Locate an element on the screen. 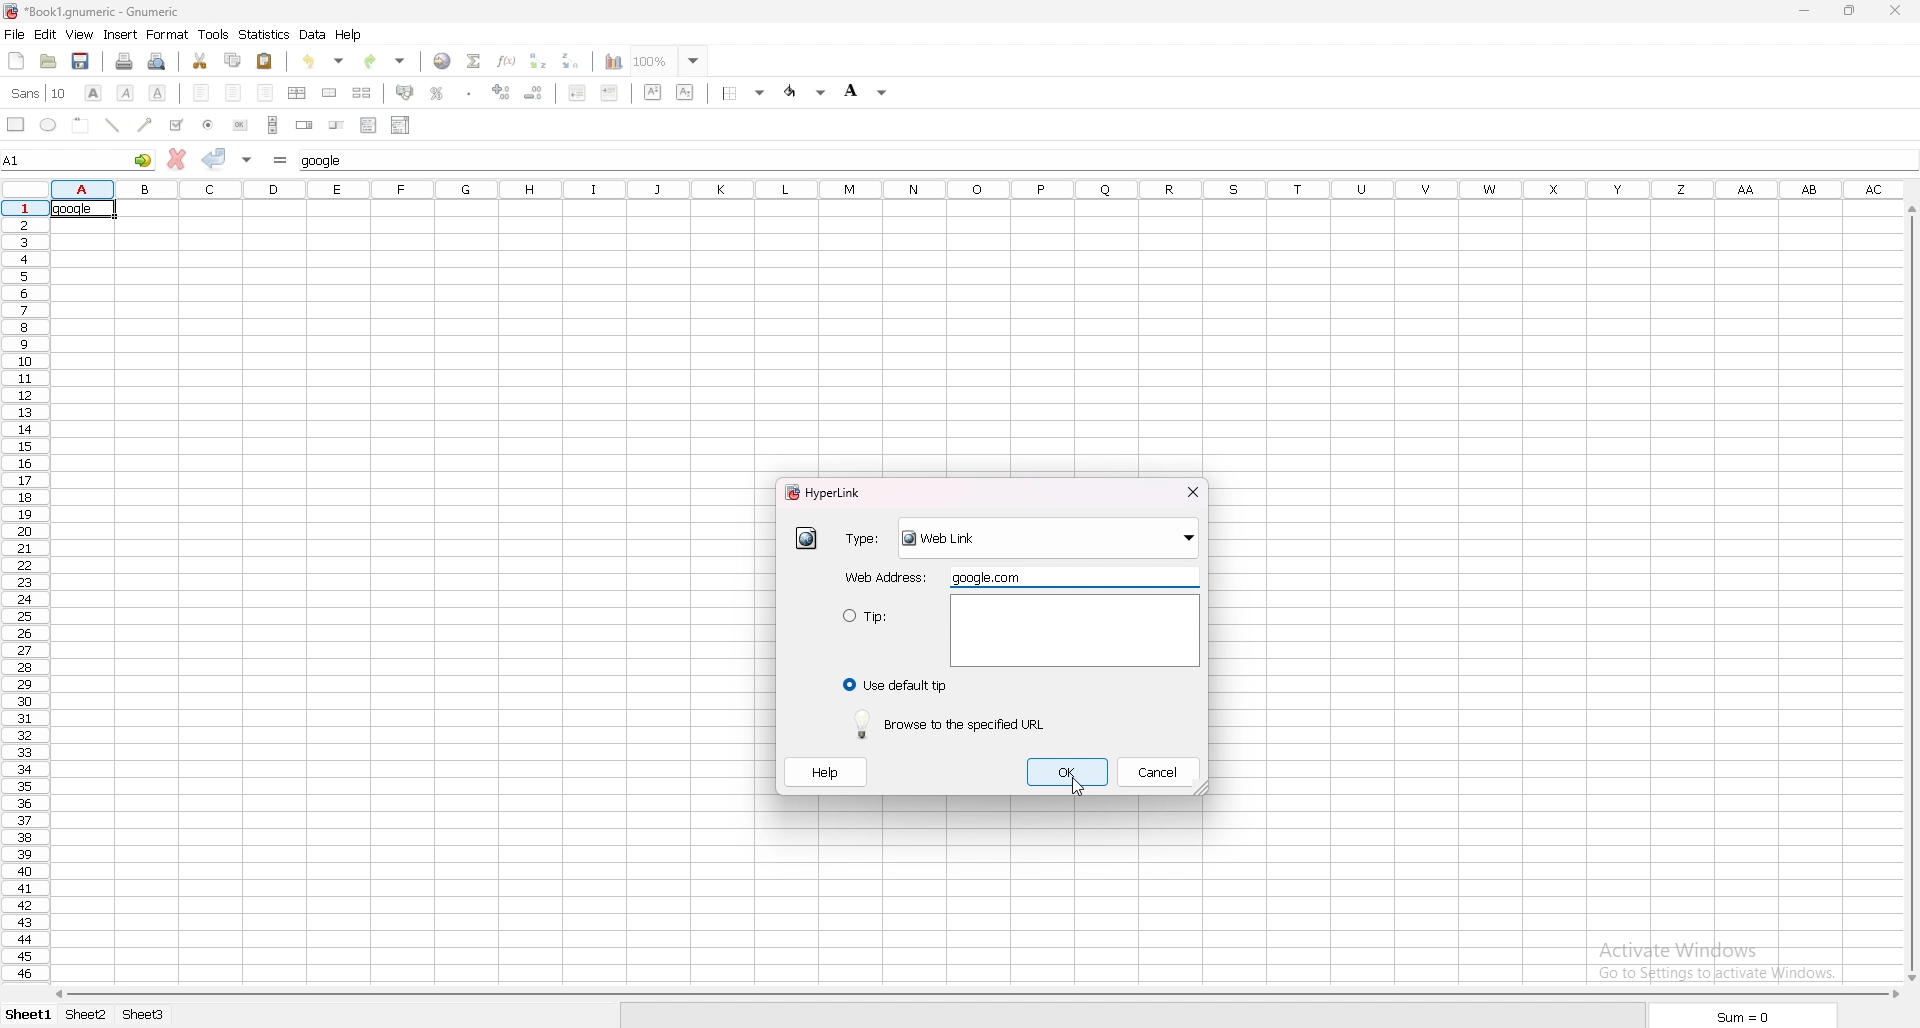  sort ascending is located at coordinates (539, 60).